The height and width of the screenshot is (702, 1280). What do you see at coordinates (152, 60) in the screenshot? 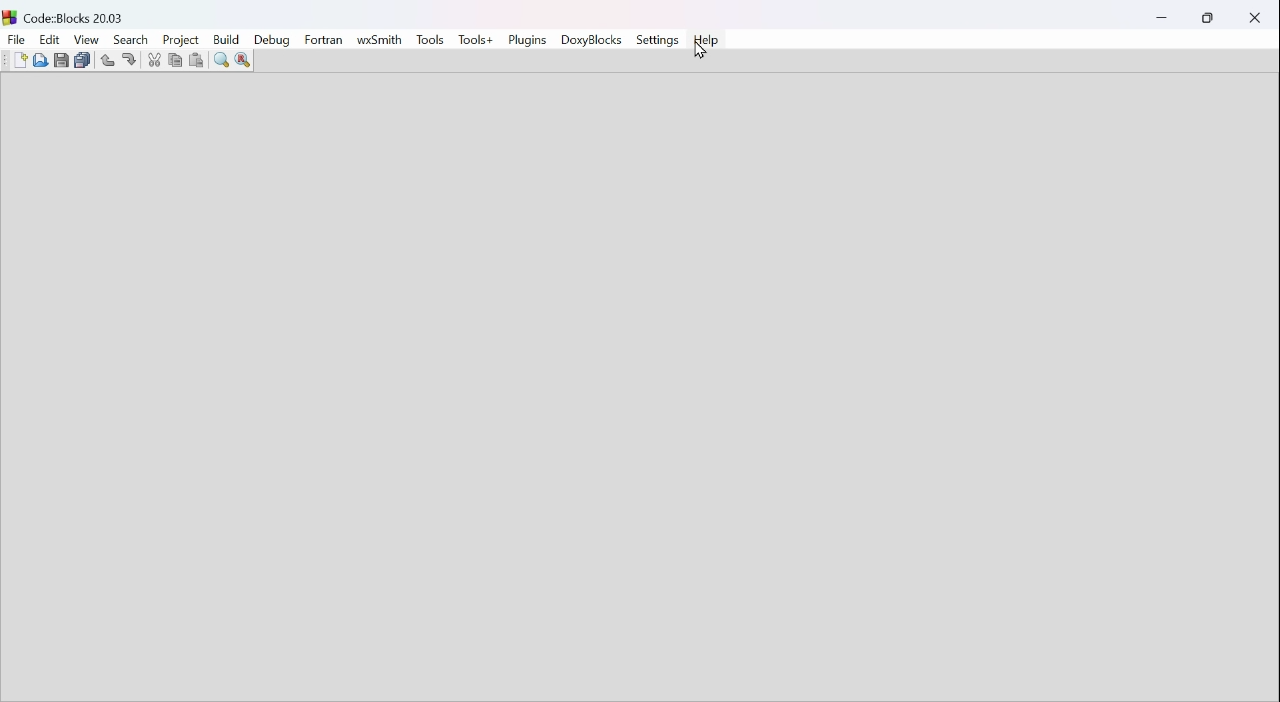
I see `Cut` at bounding box center [152, 60].